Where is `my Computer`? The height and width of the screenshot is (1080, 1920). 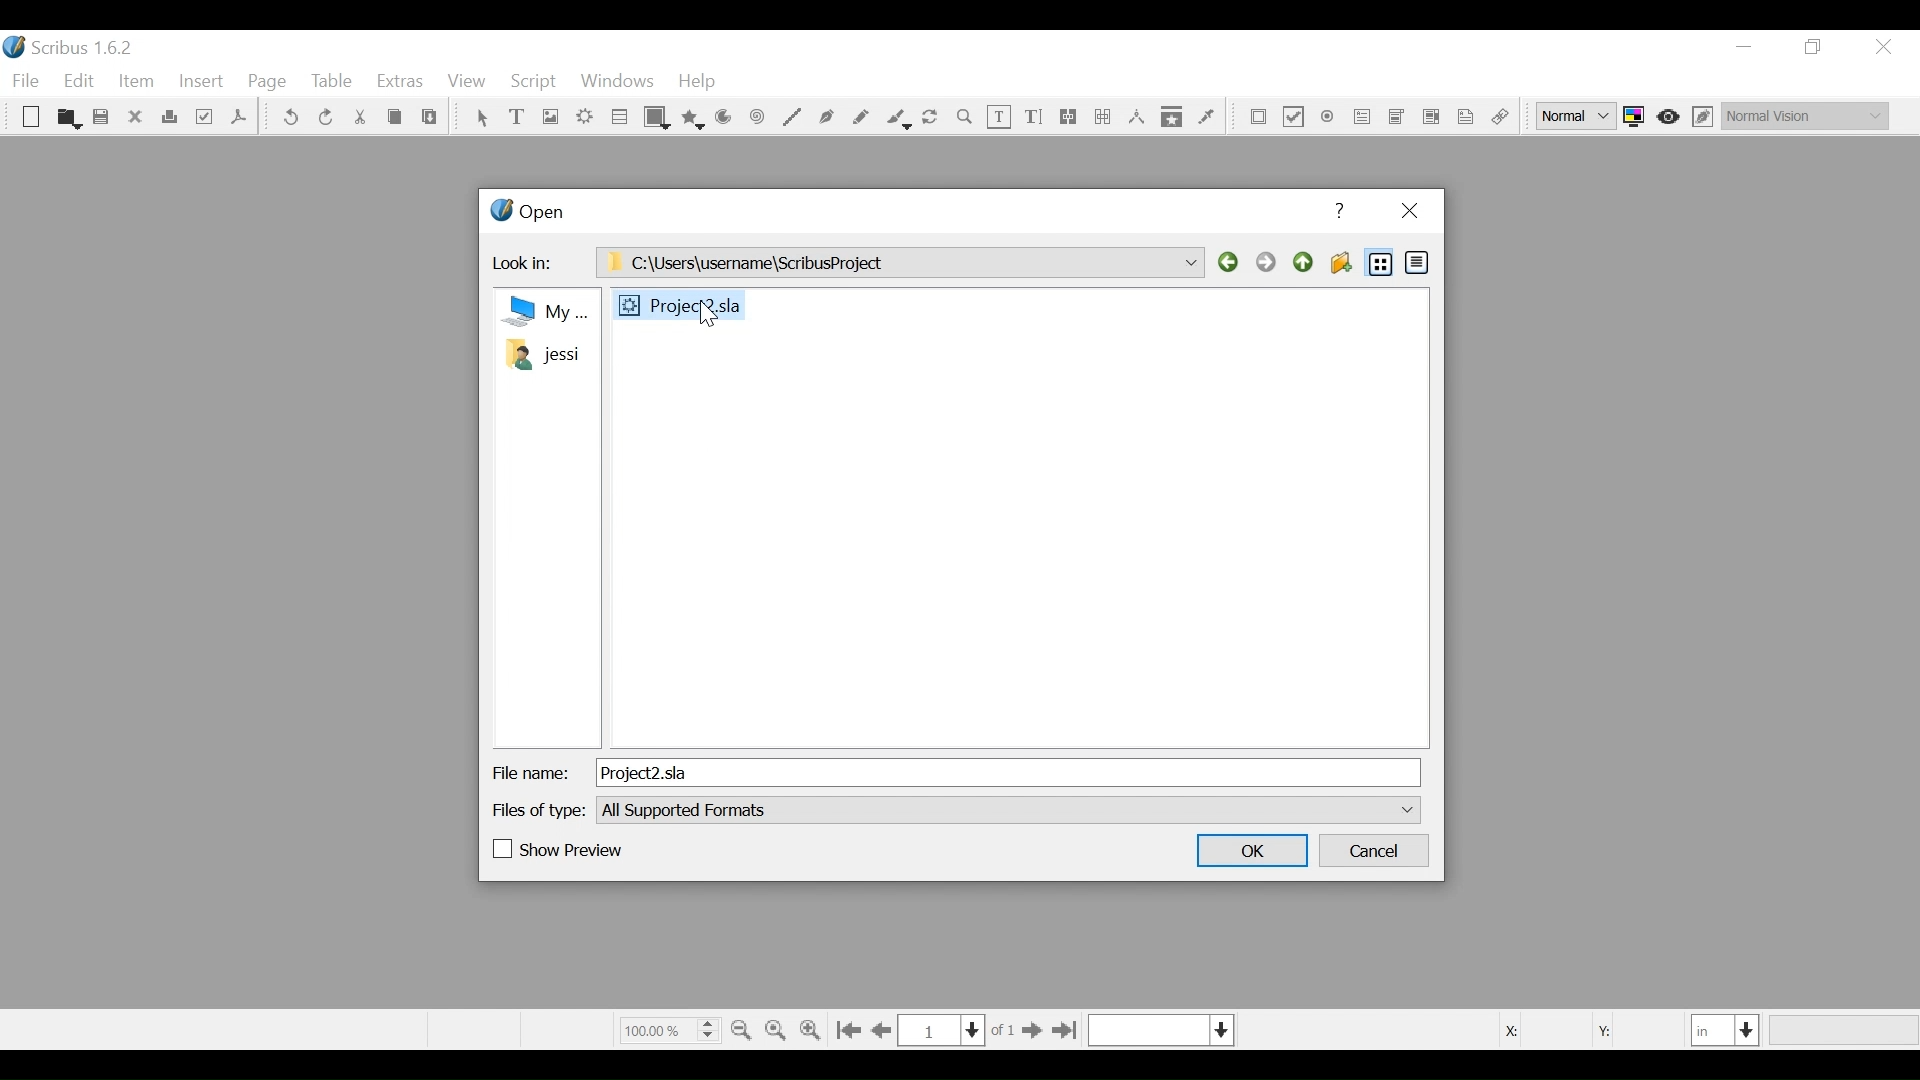 my Computer is located at coordinates (543, 310).